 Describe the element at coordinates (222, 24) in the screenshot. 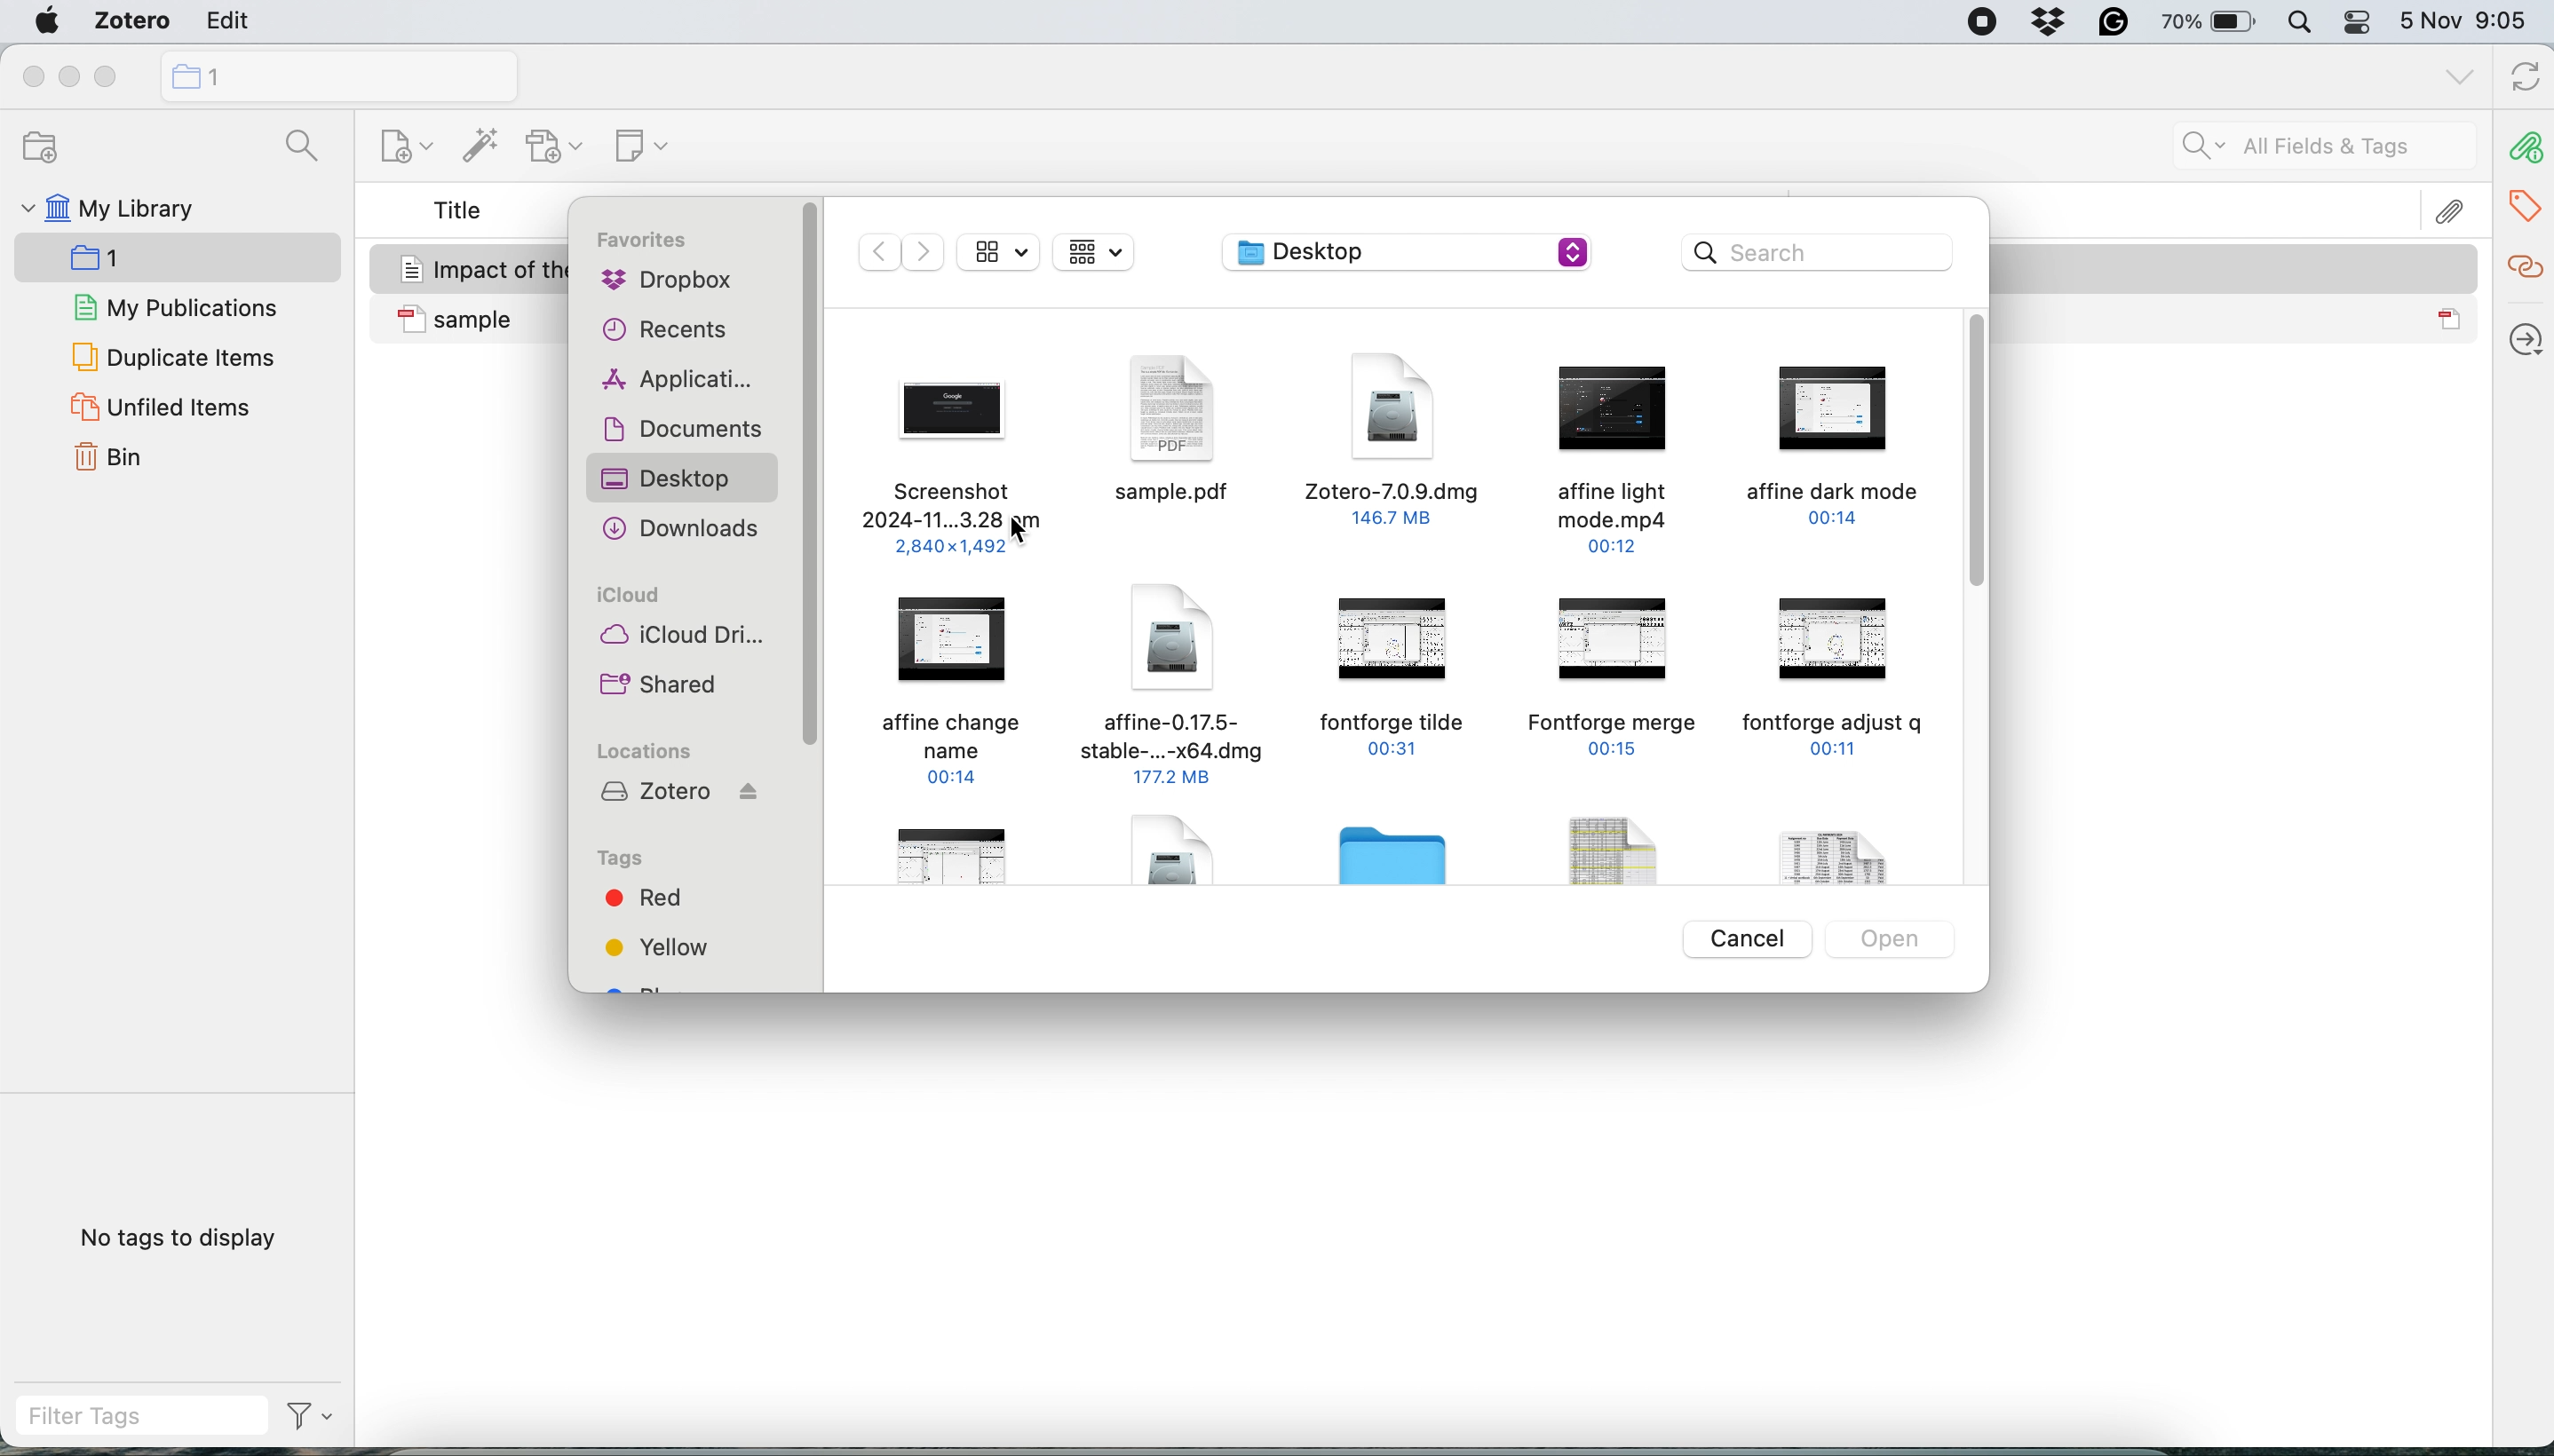

I see `edit` at that location.